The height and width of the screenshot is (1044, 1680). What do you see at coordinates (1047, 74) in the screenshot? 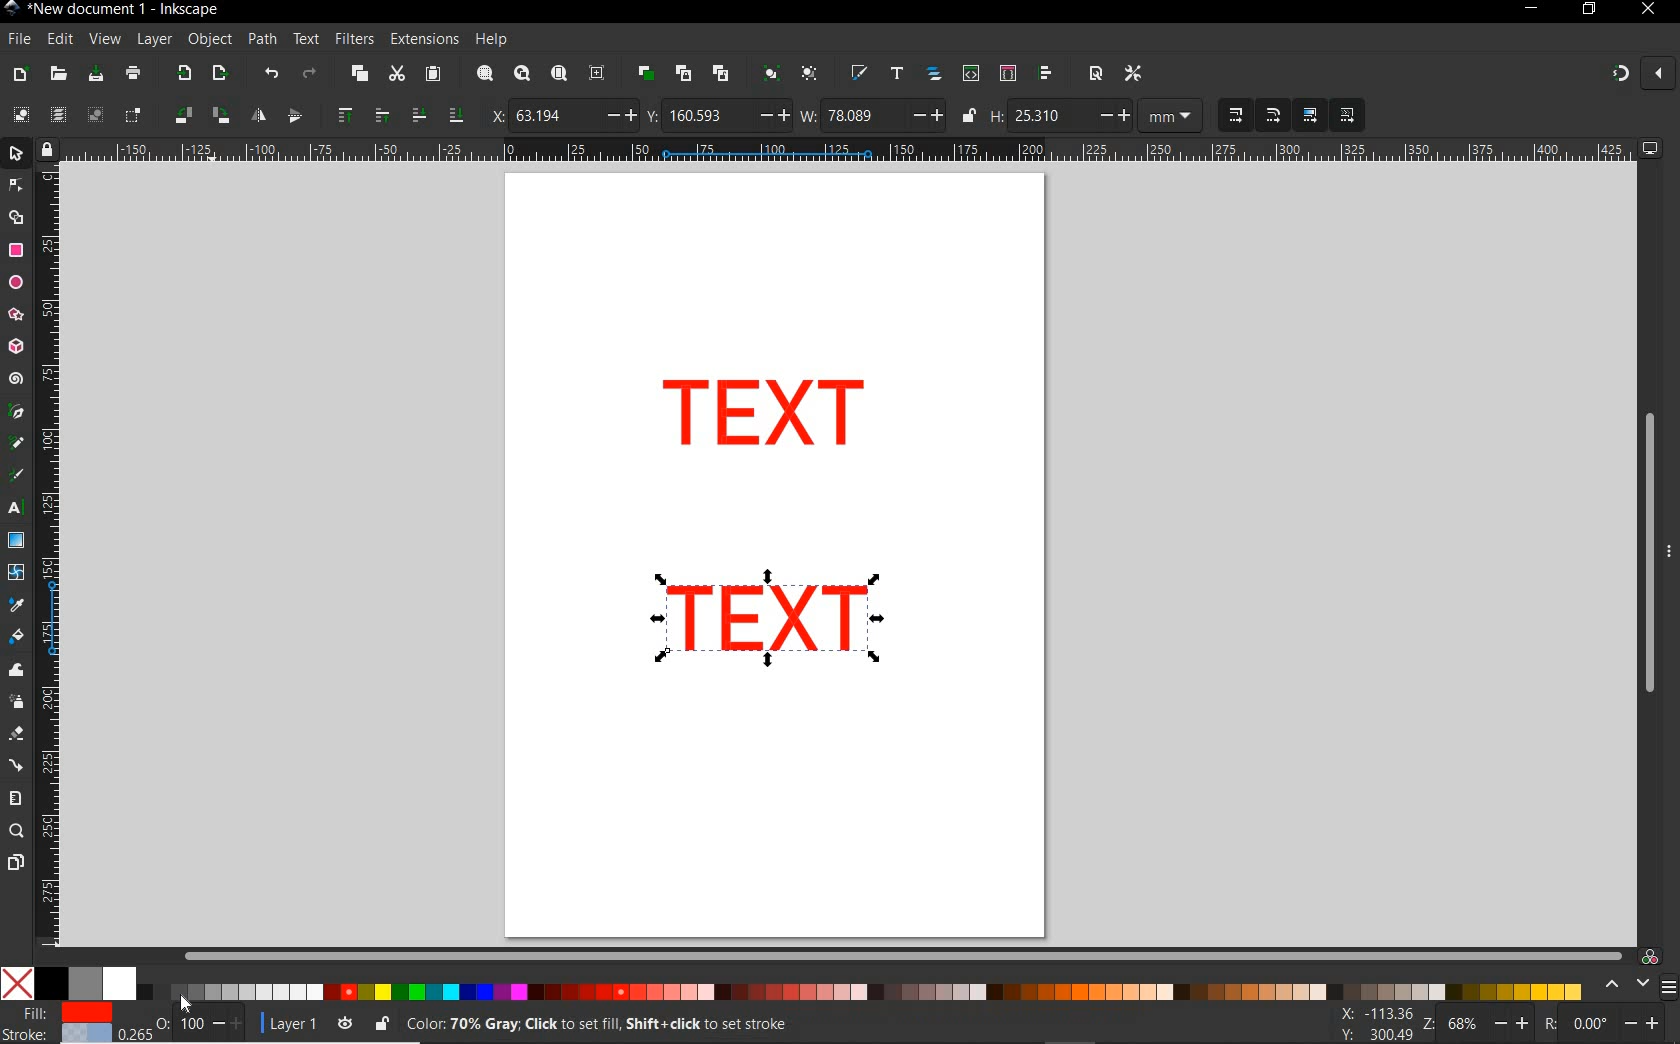
I see `open align and distribute` at bounding box center [1047, 74].